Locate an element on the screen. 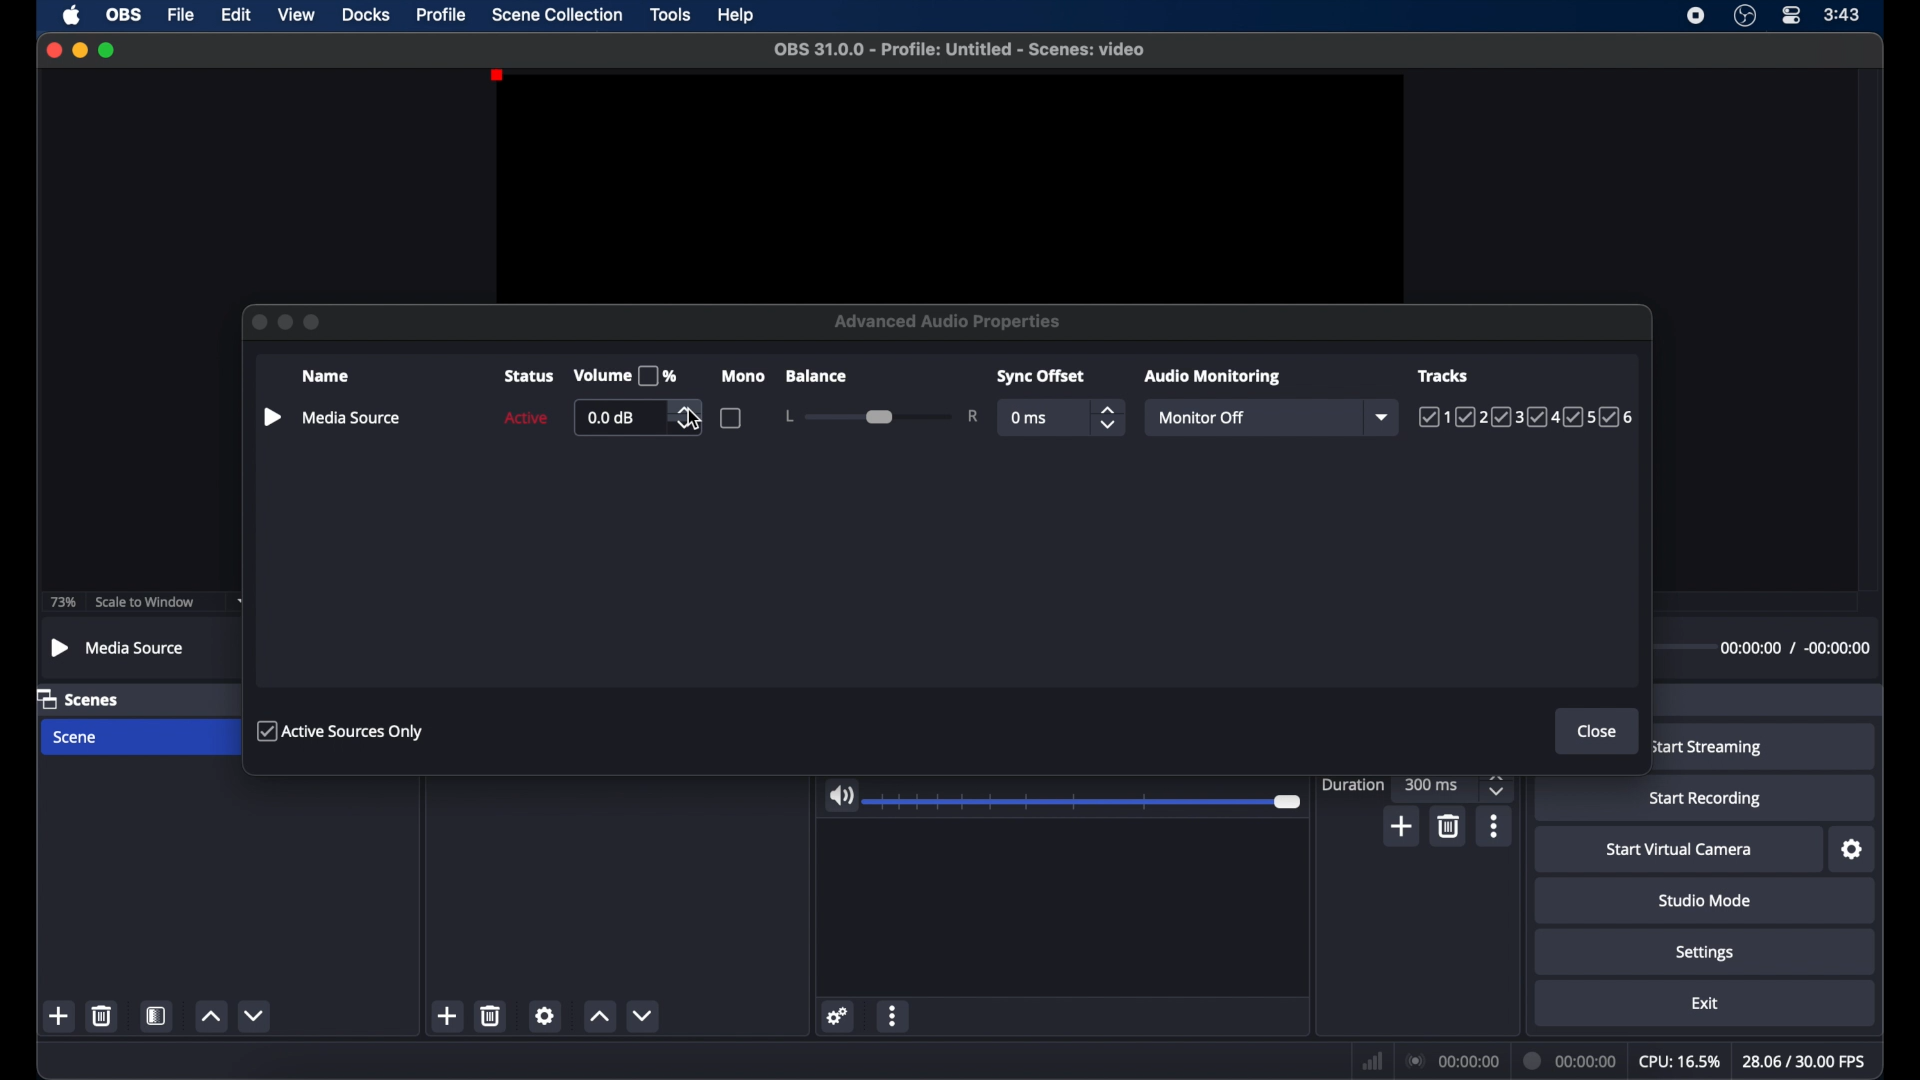  volume is located at coordinates (626, 376).